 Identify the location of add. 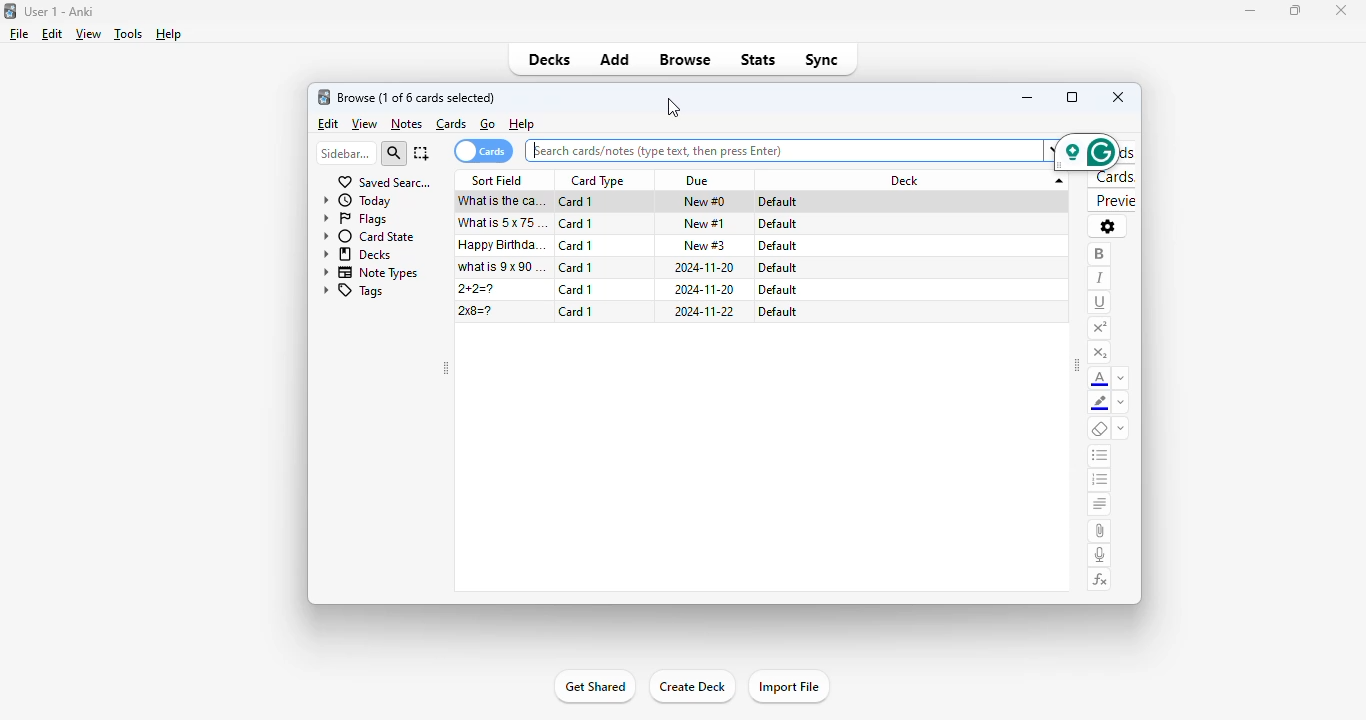
(615, 59).